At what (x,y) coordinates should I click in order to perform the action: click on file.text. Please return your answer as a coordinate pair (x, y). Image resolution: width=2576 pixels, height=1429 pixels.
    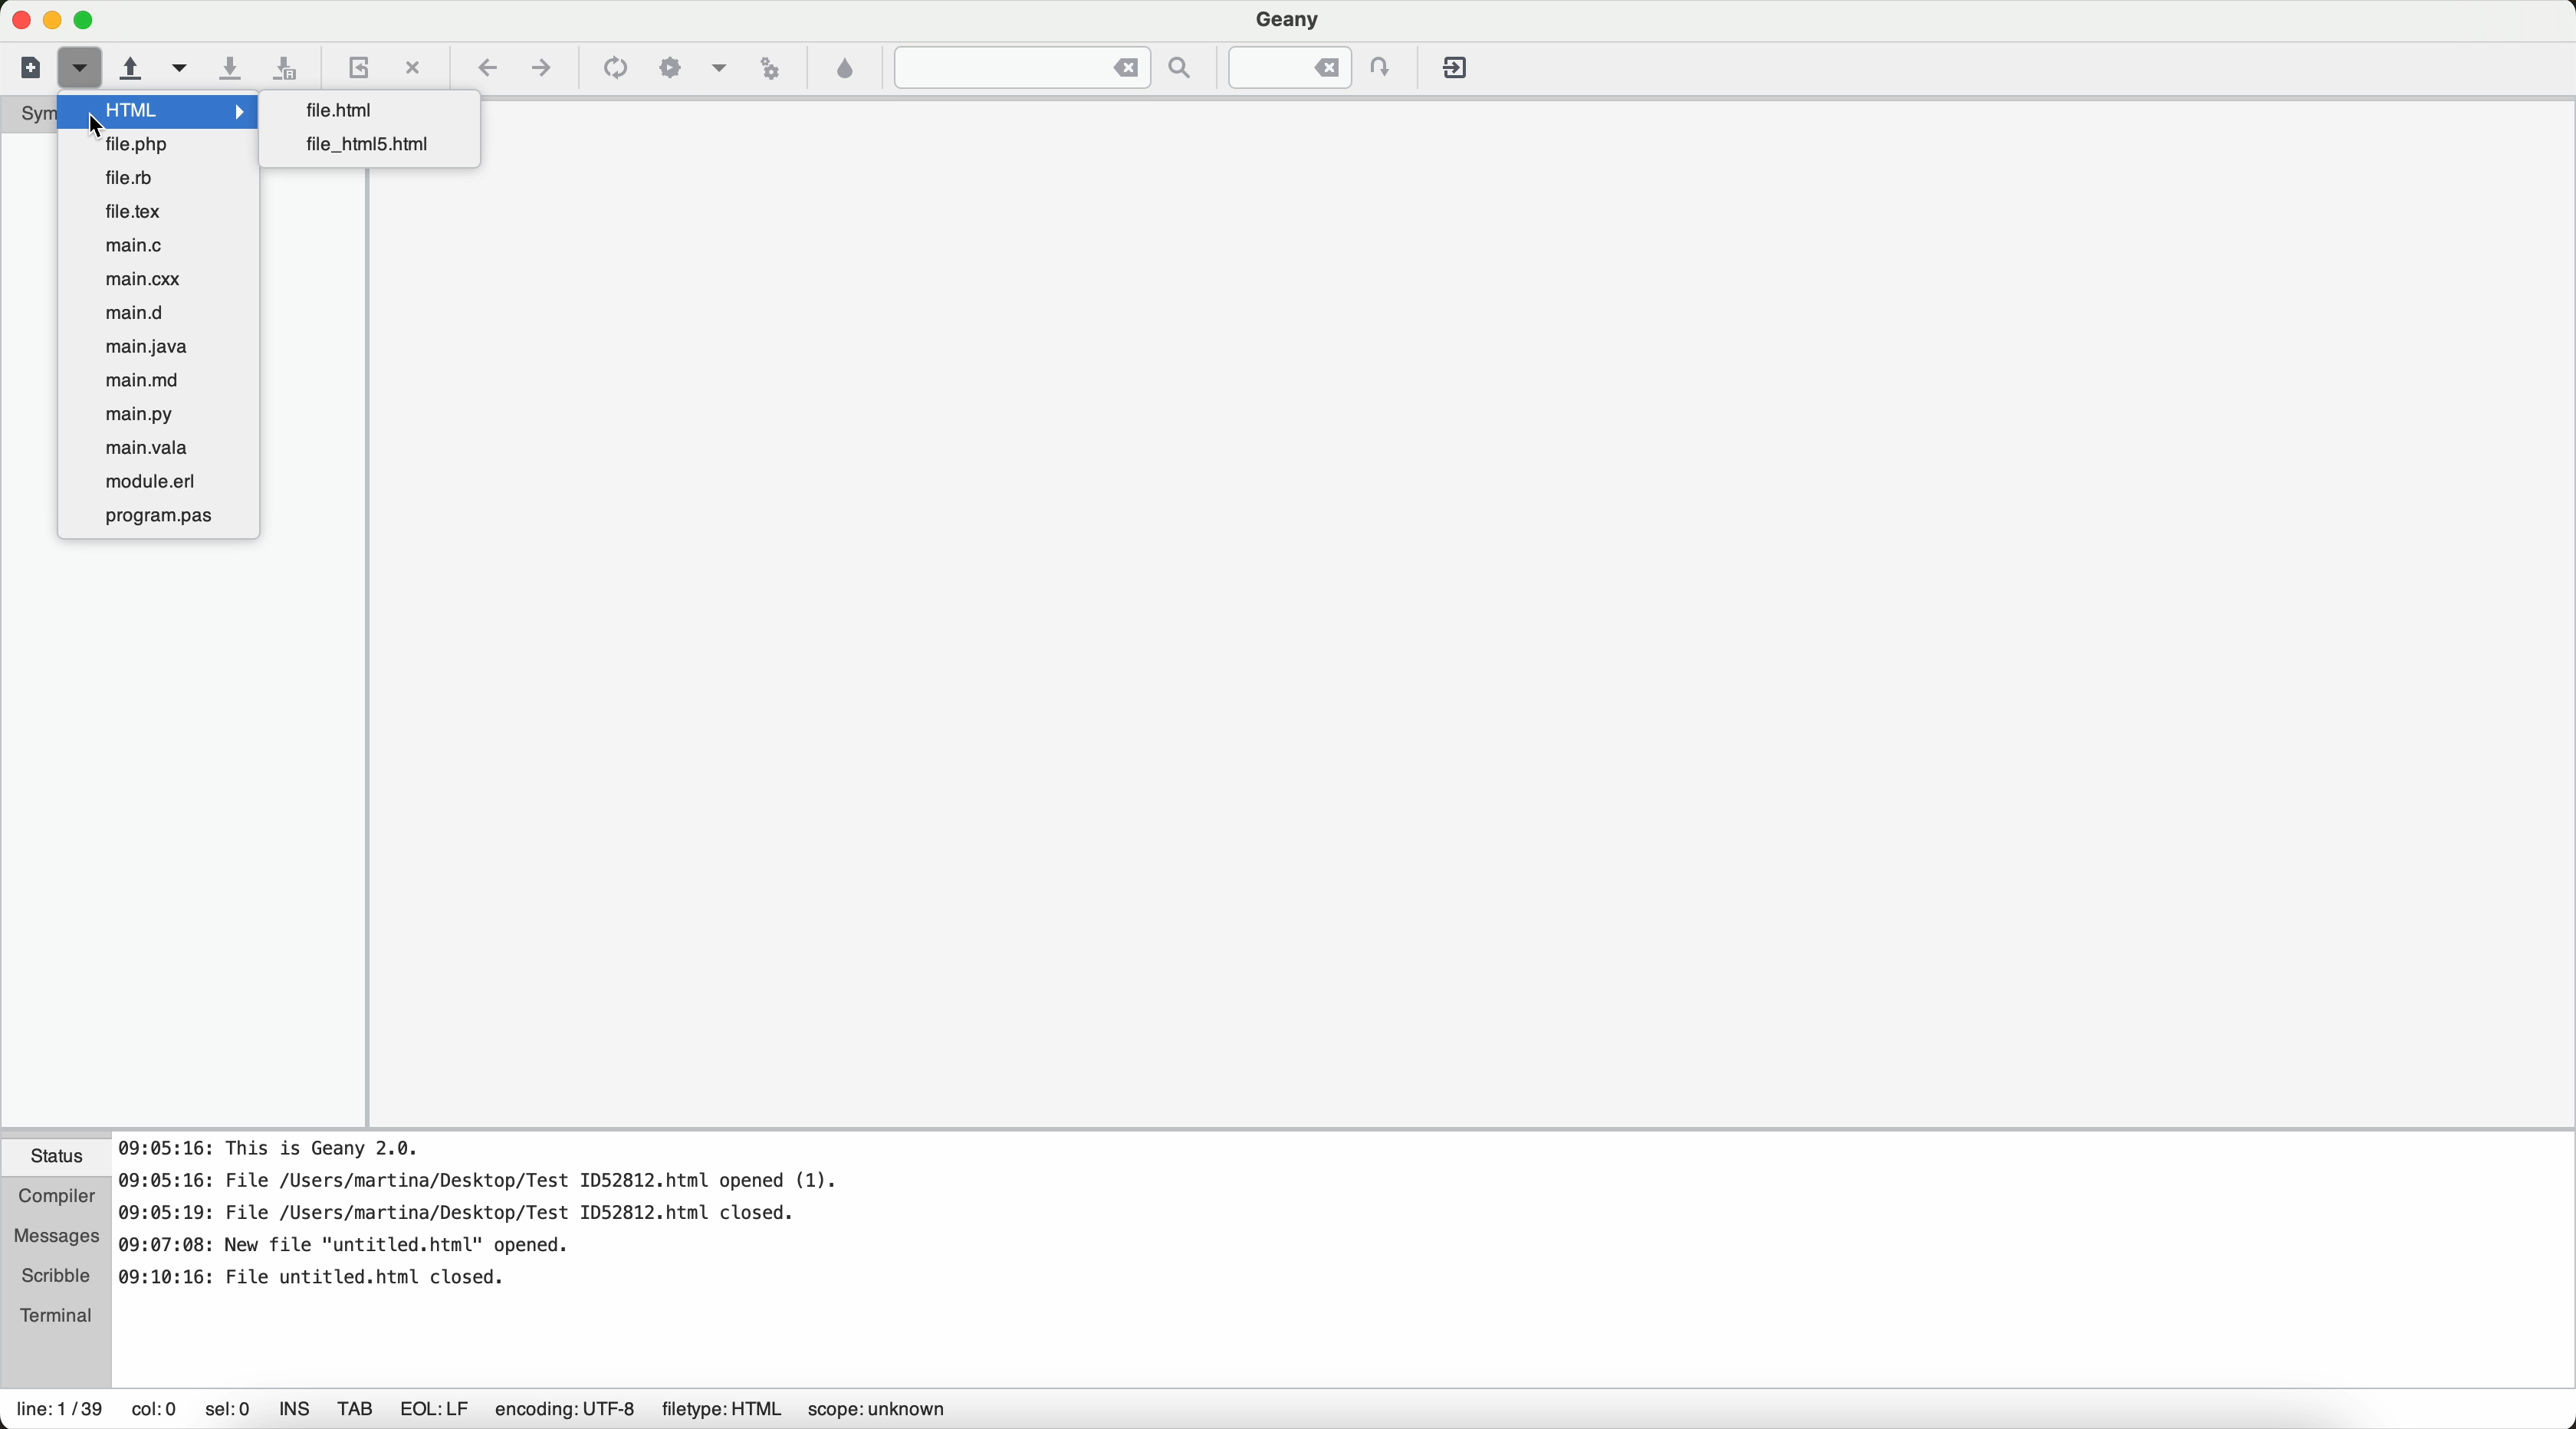
    Looking at the image, I should click on (159, 208).